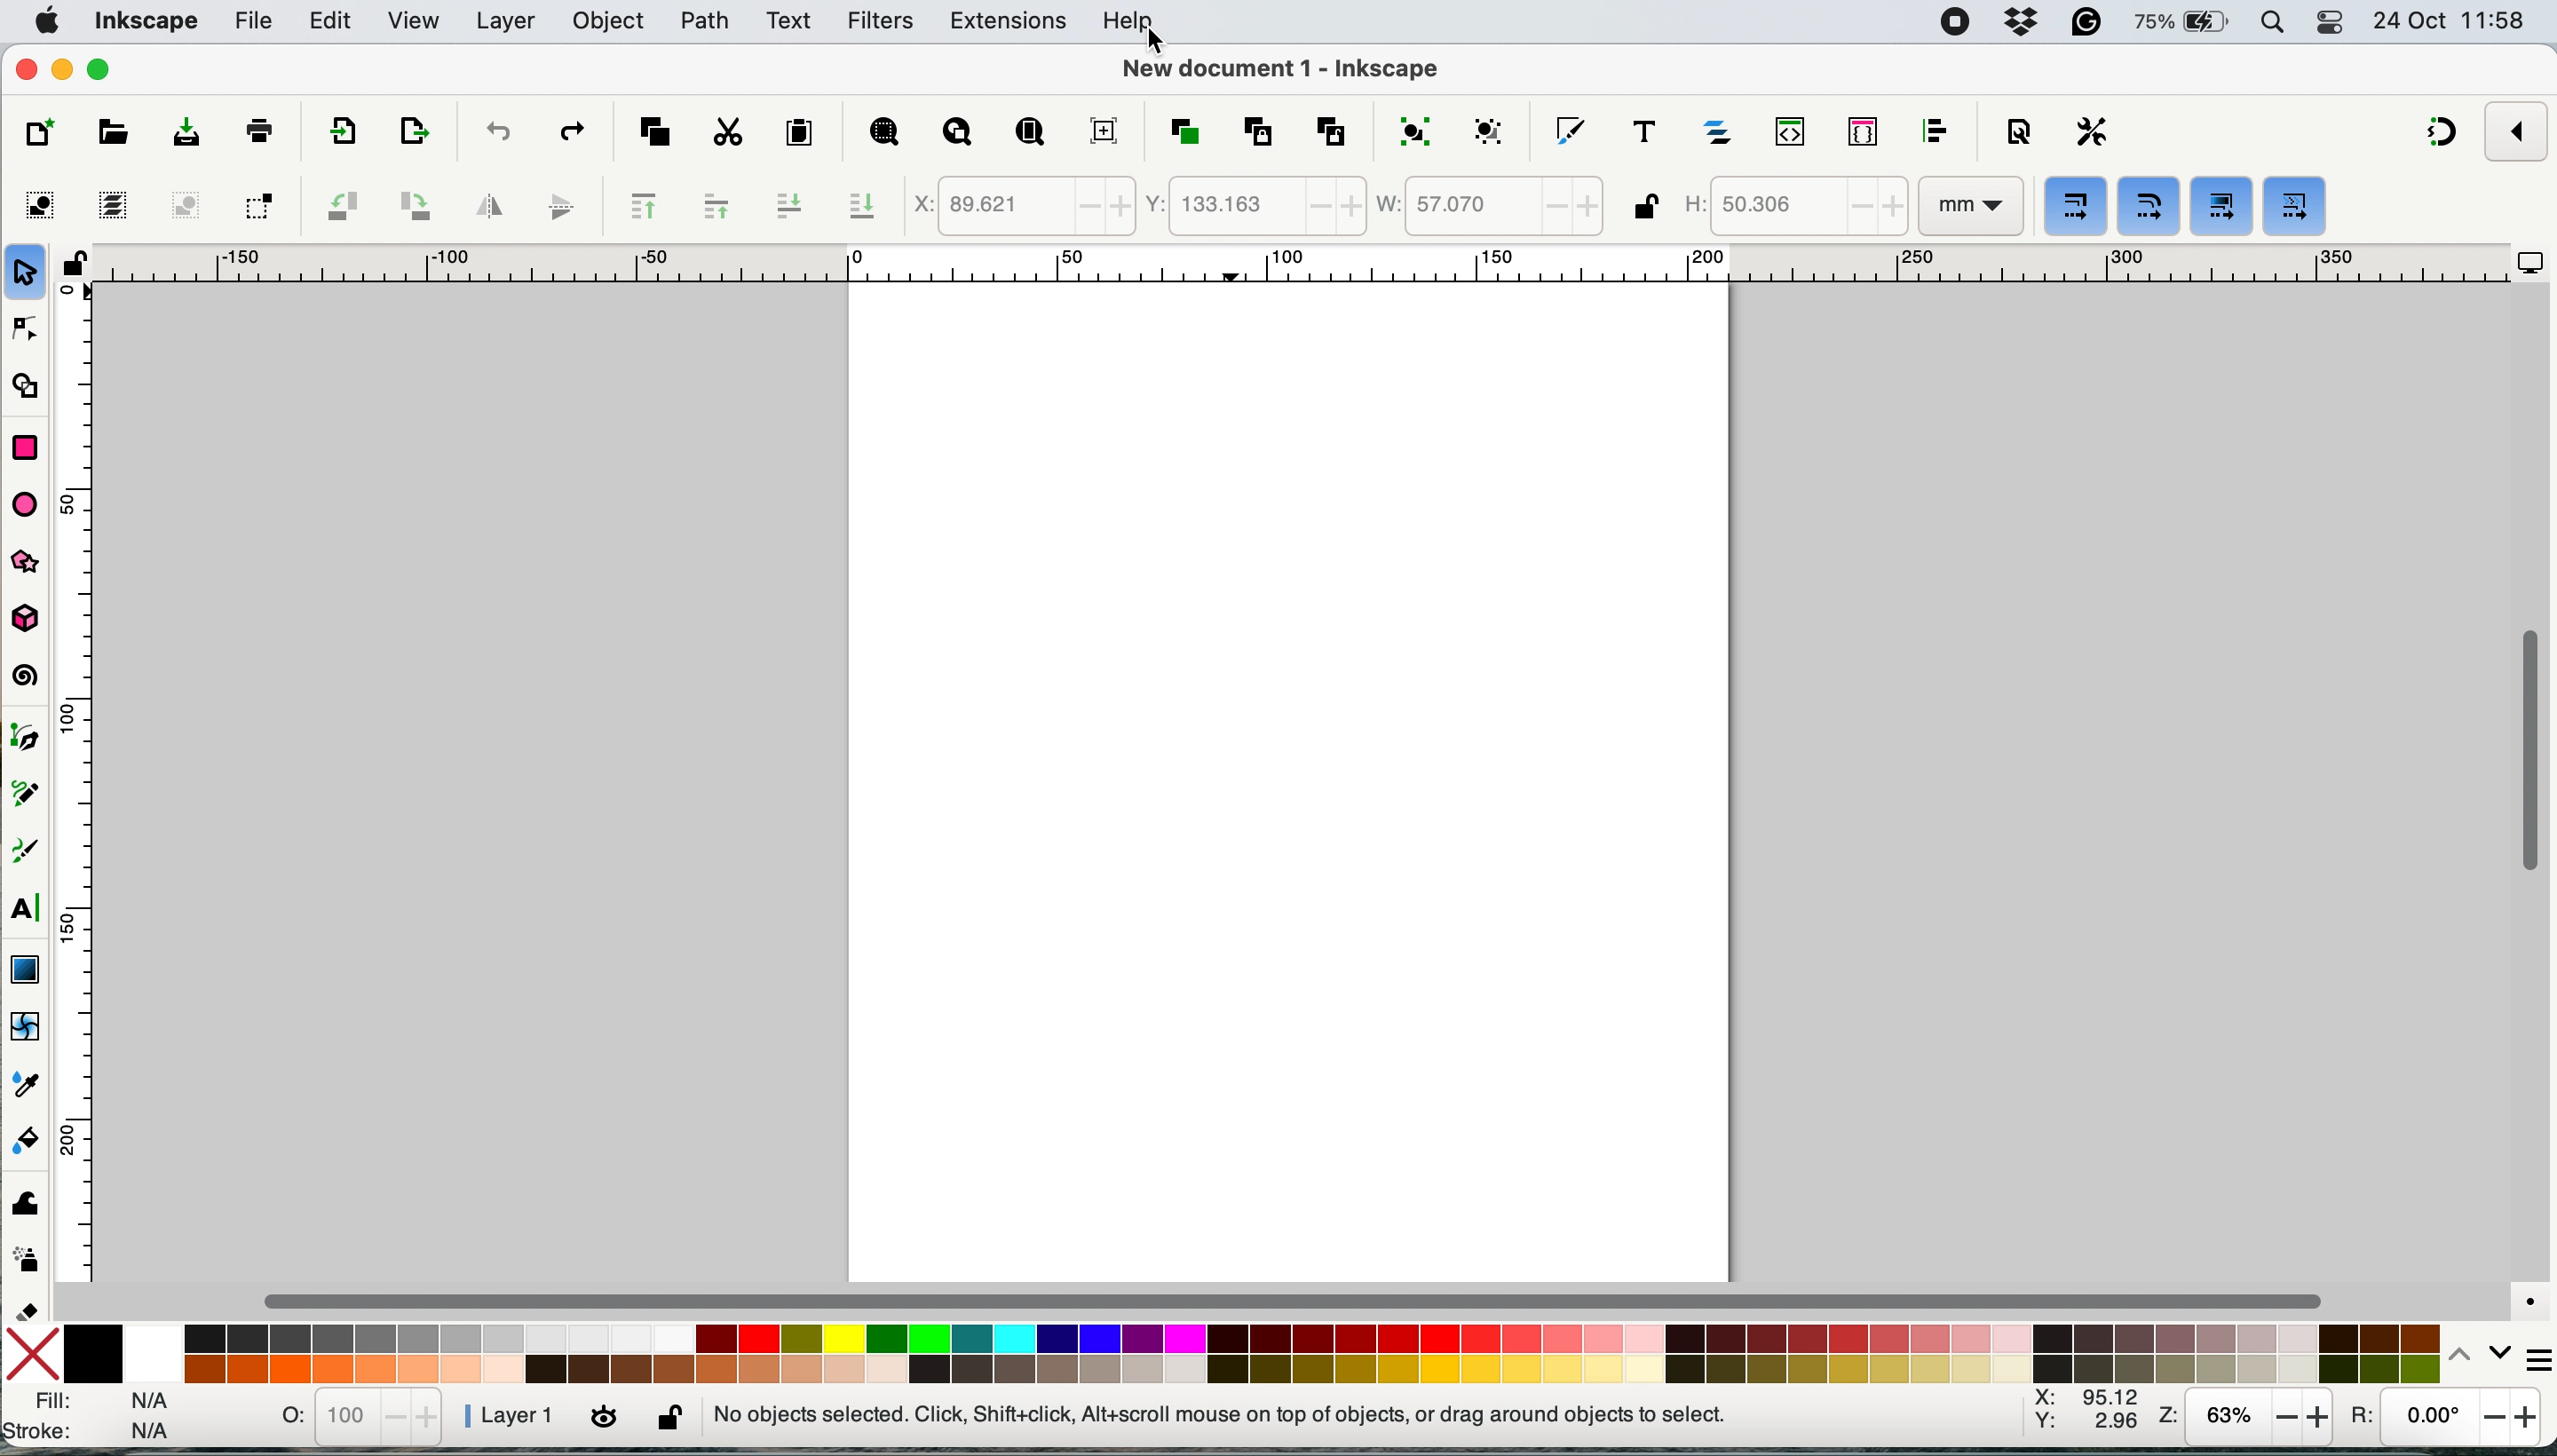 Image resolution: width=2557 pixels, height=1456 pixels. What do you see at coordinates (2533, 1356) in the screenshot?
I see `more options` at bounding box center [2533, 1356].